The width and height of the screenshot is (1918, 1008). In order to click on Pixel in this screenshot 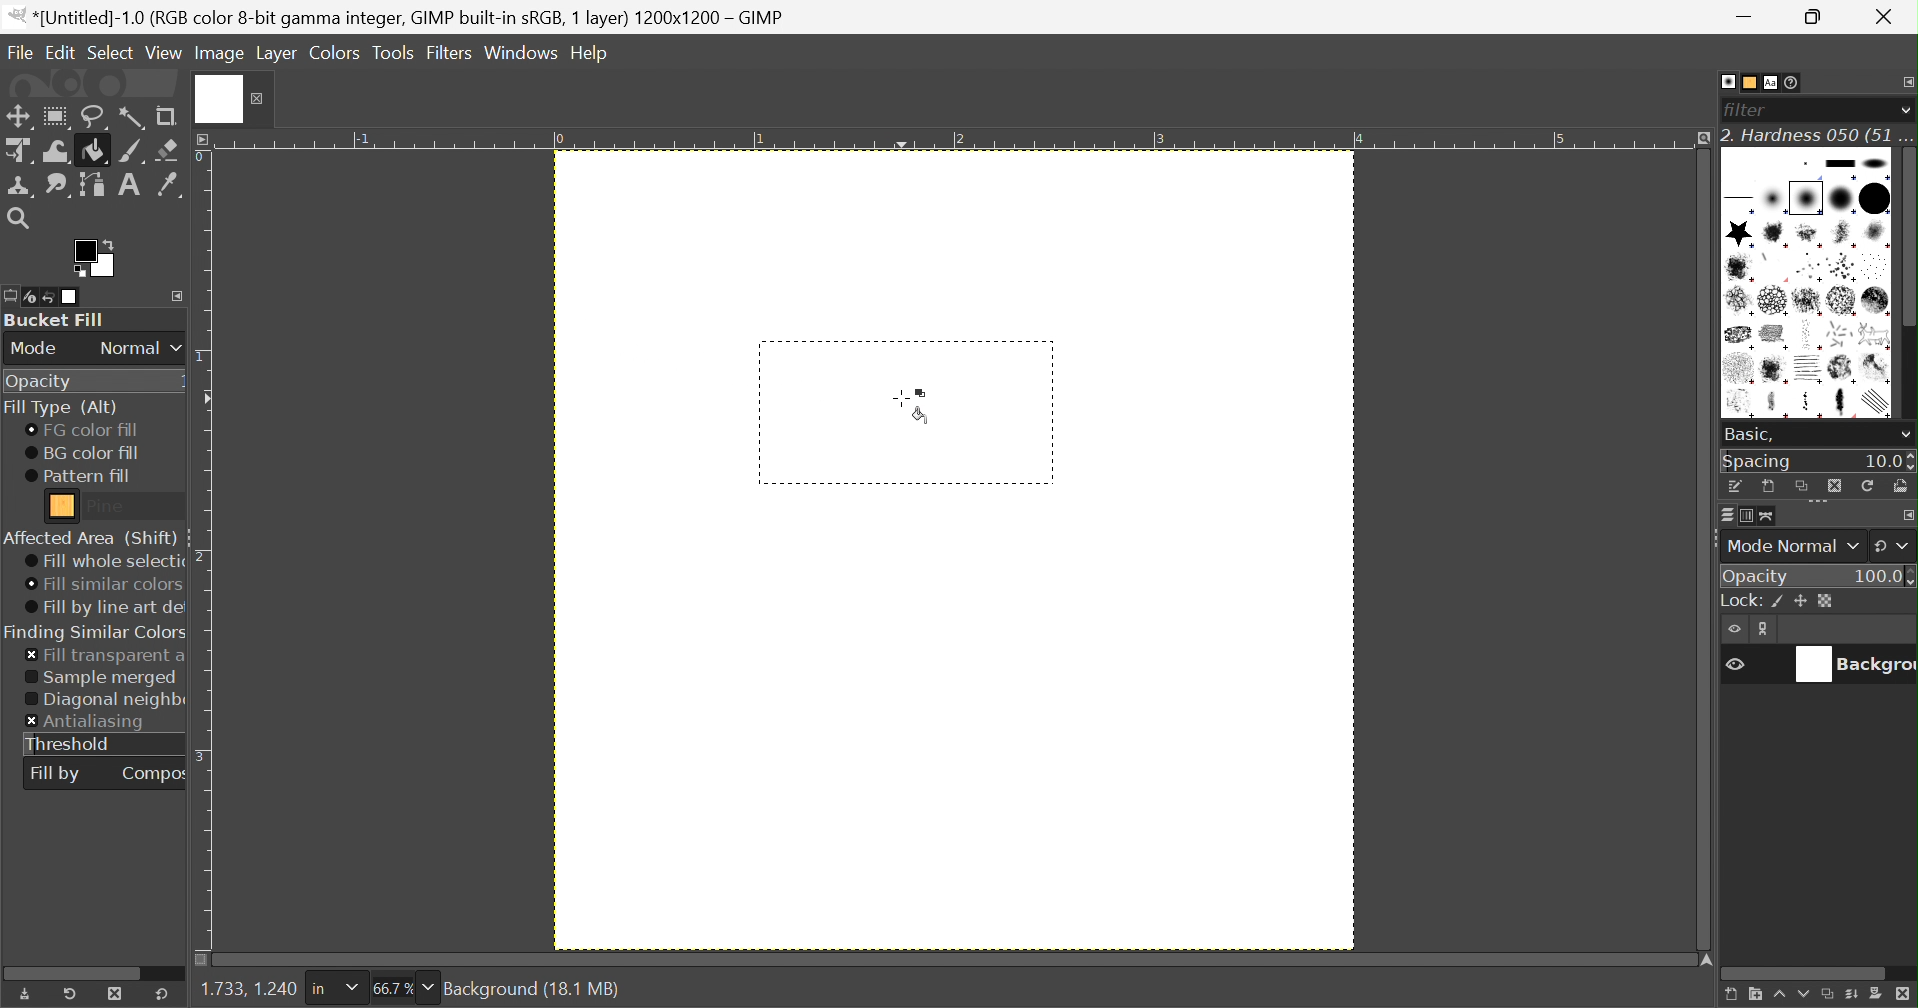, I will do `click(1806, 164)`.